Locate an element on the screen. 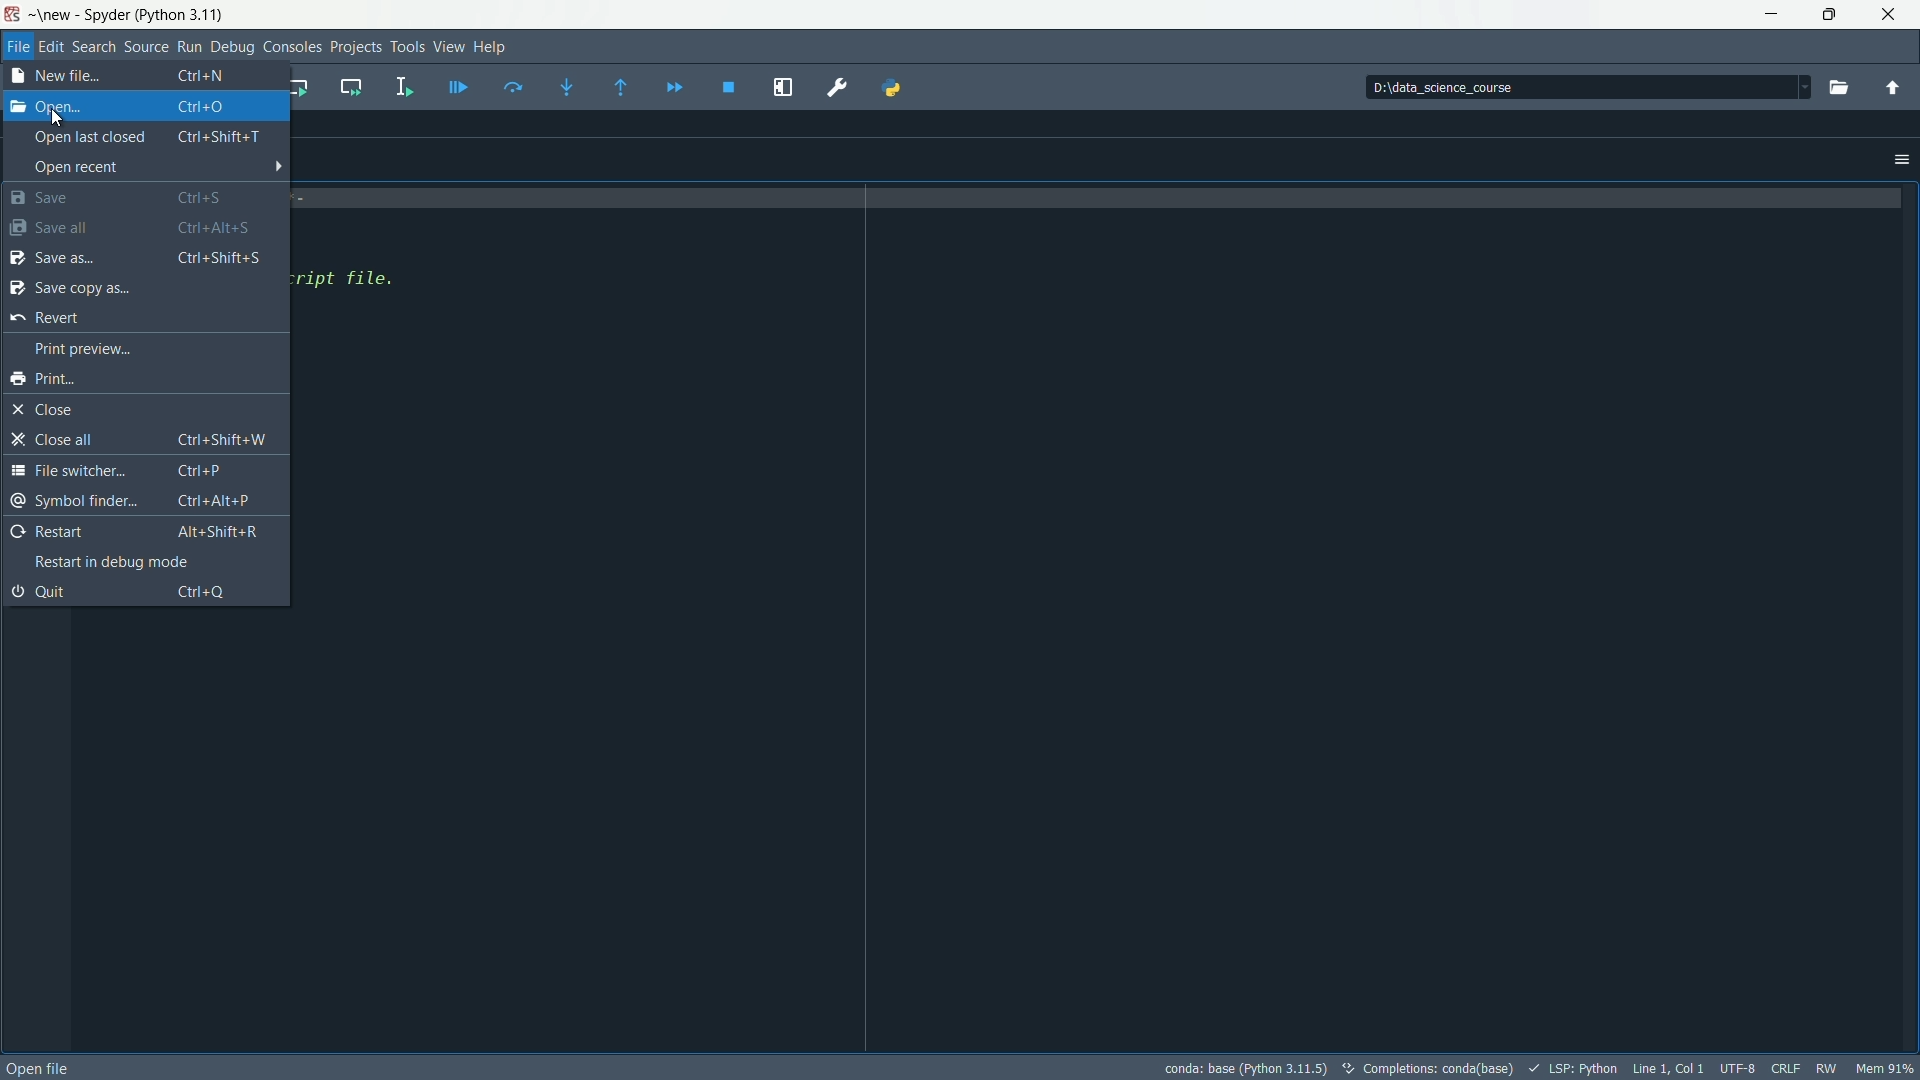 This screenshot has width=1920, height=1080. tools menu is located at coordinates (408, 47).